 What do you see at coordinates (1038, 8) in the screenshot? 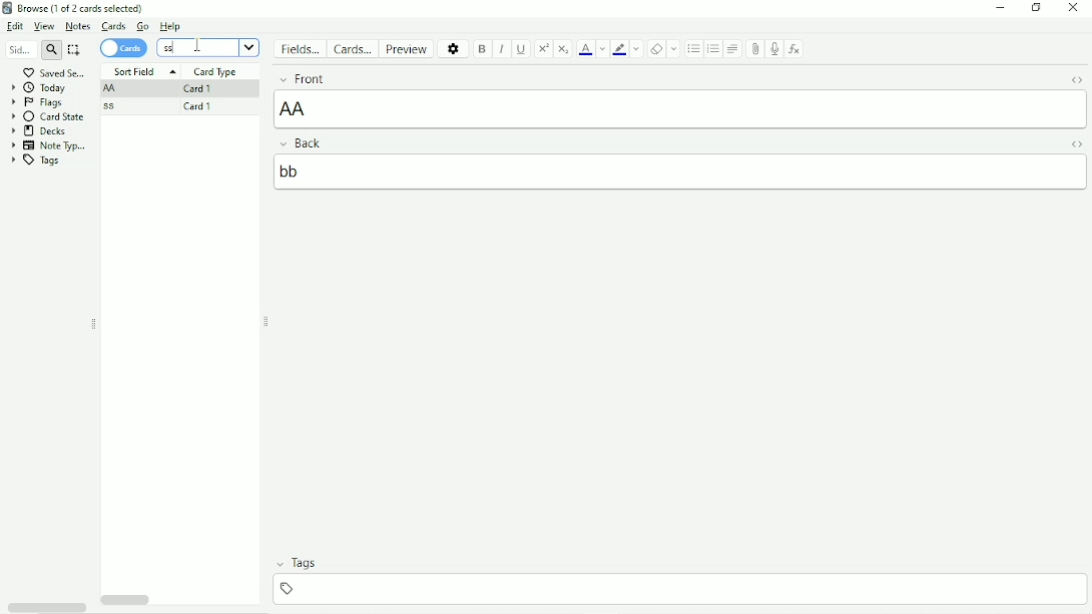
I see `Restore down` at bounding box center [1038, 8].